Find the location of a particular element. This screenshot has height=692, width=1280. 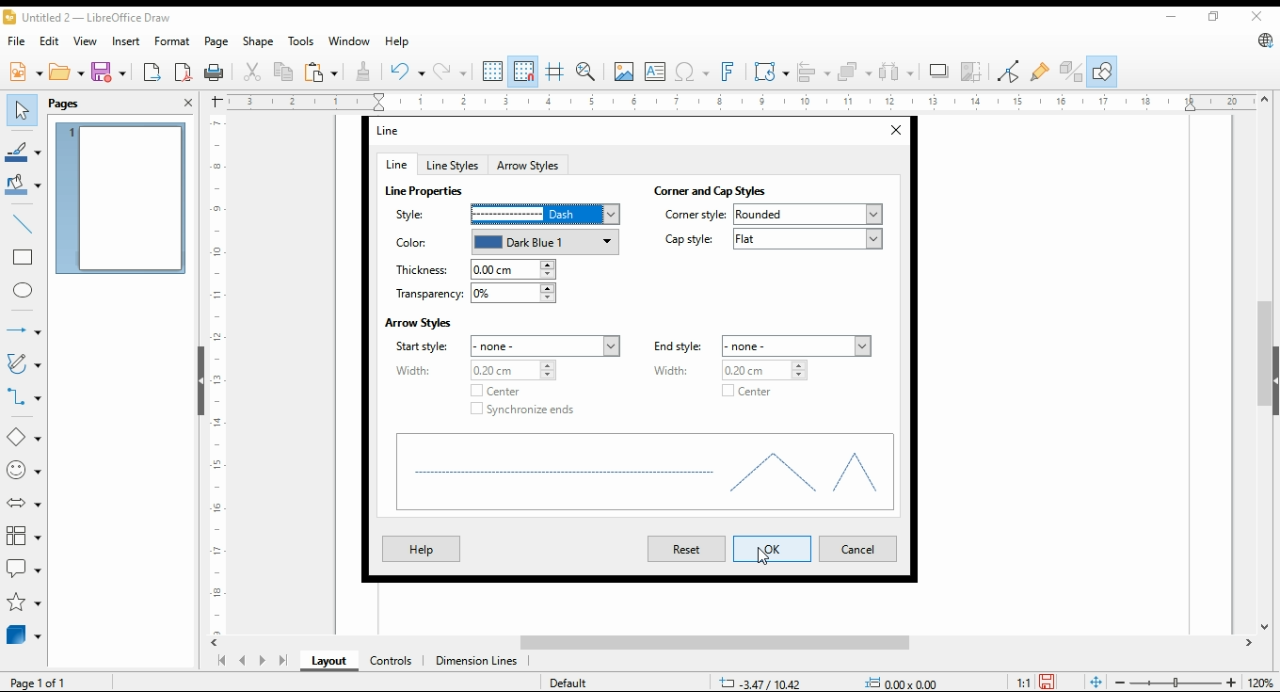

next page is located at coordinates (261, 661).